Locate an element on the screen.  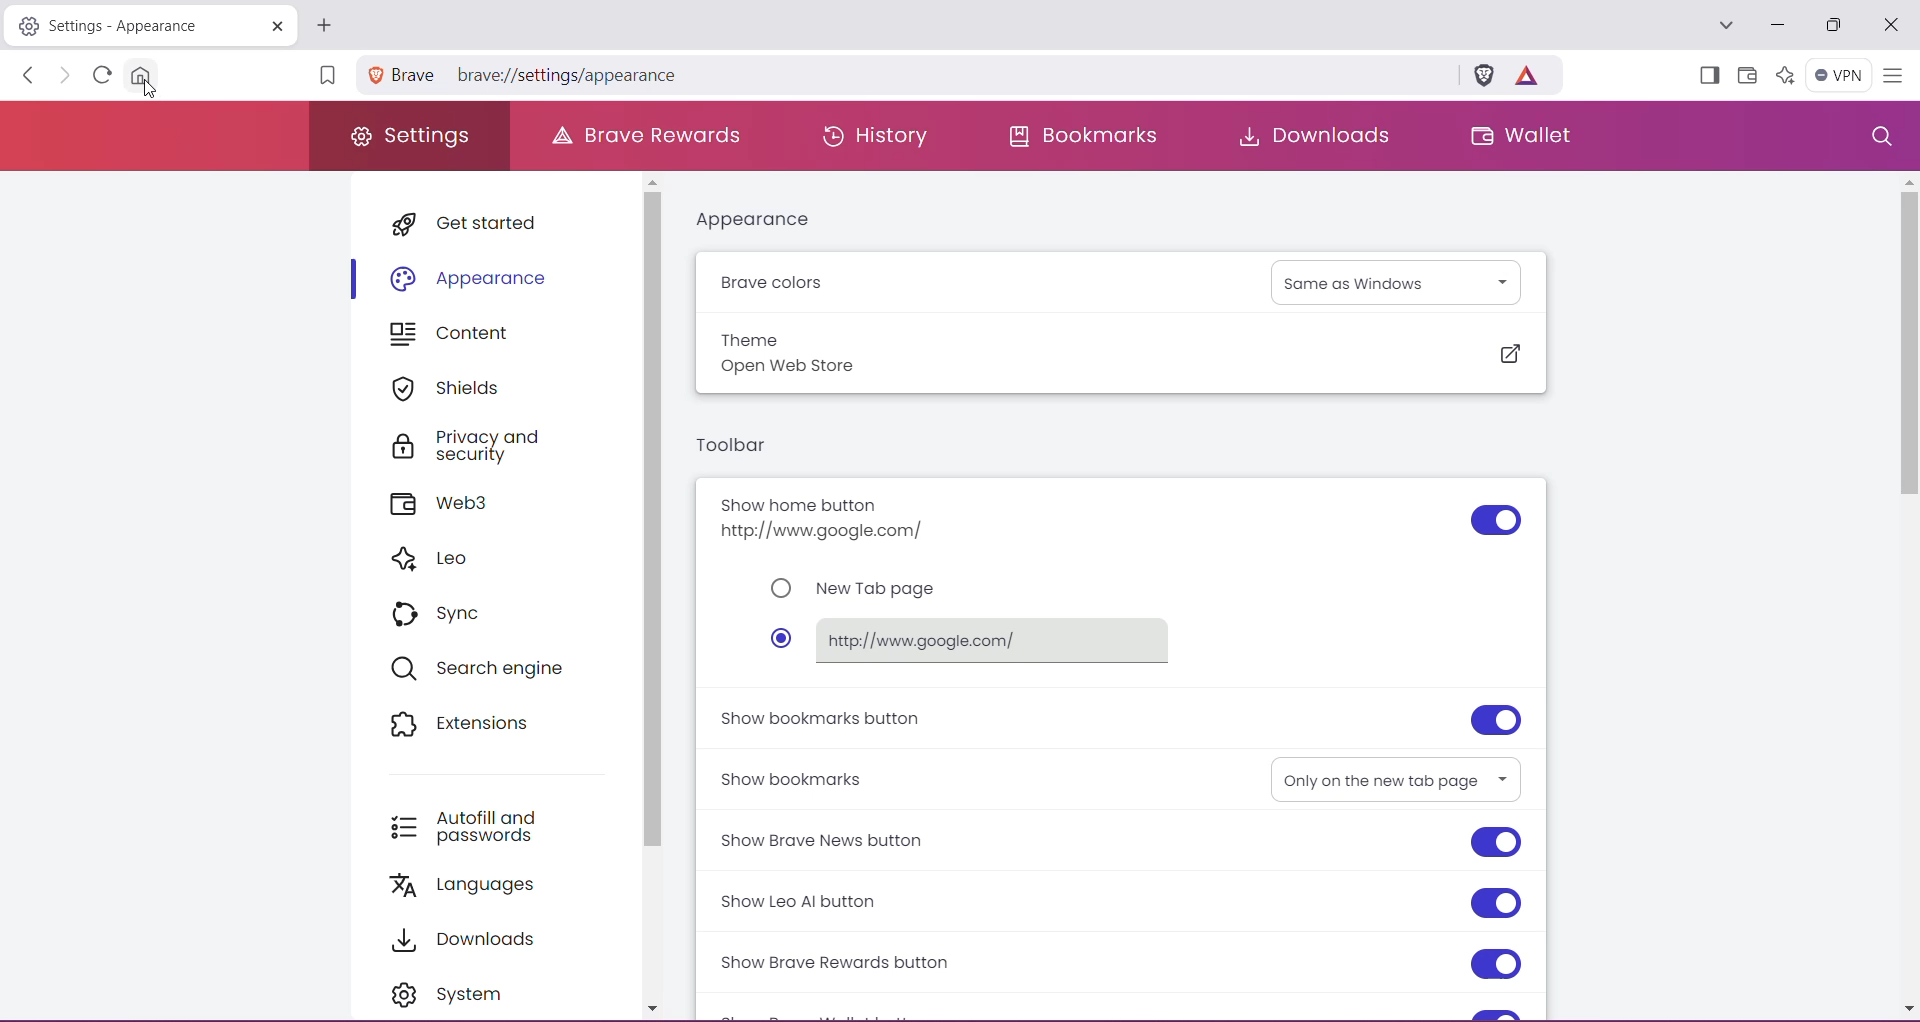
Languages is located at coordinates (475, 885).